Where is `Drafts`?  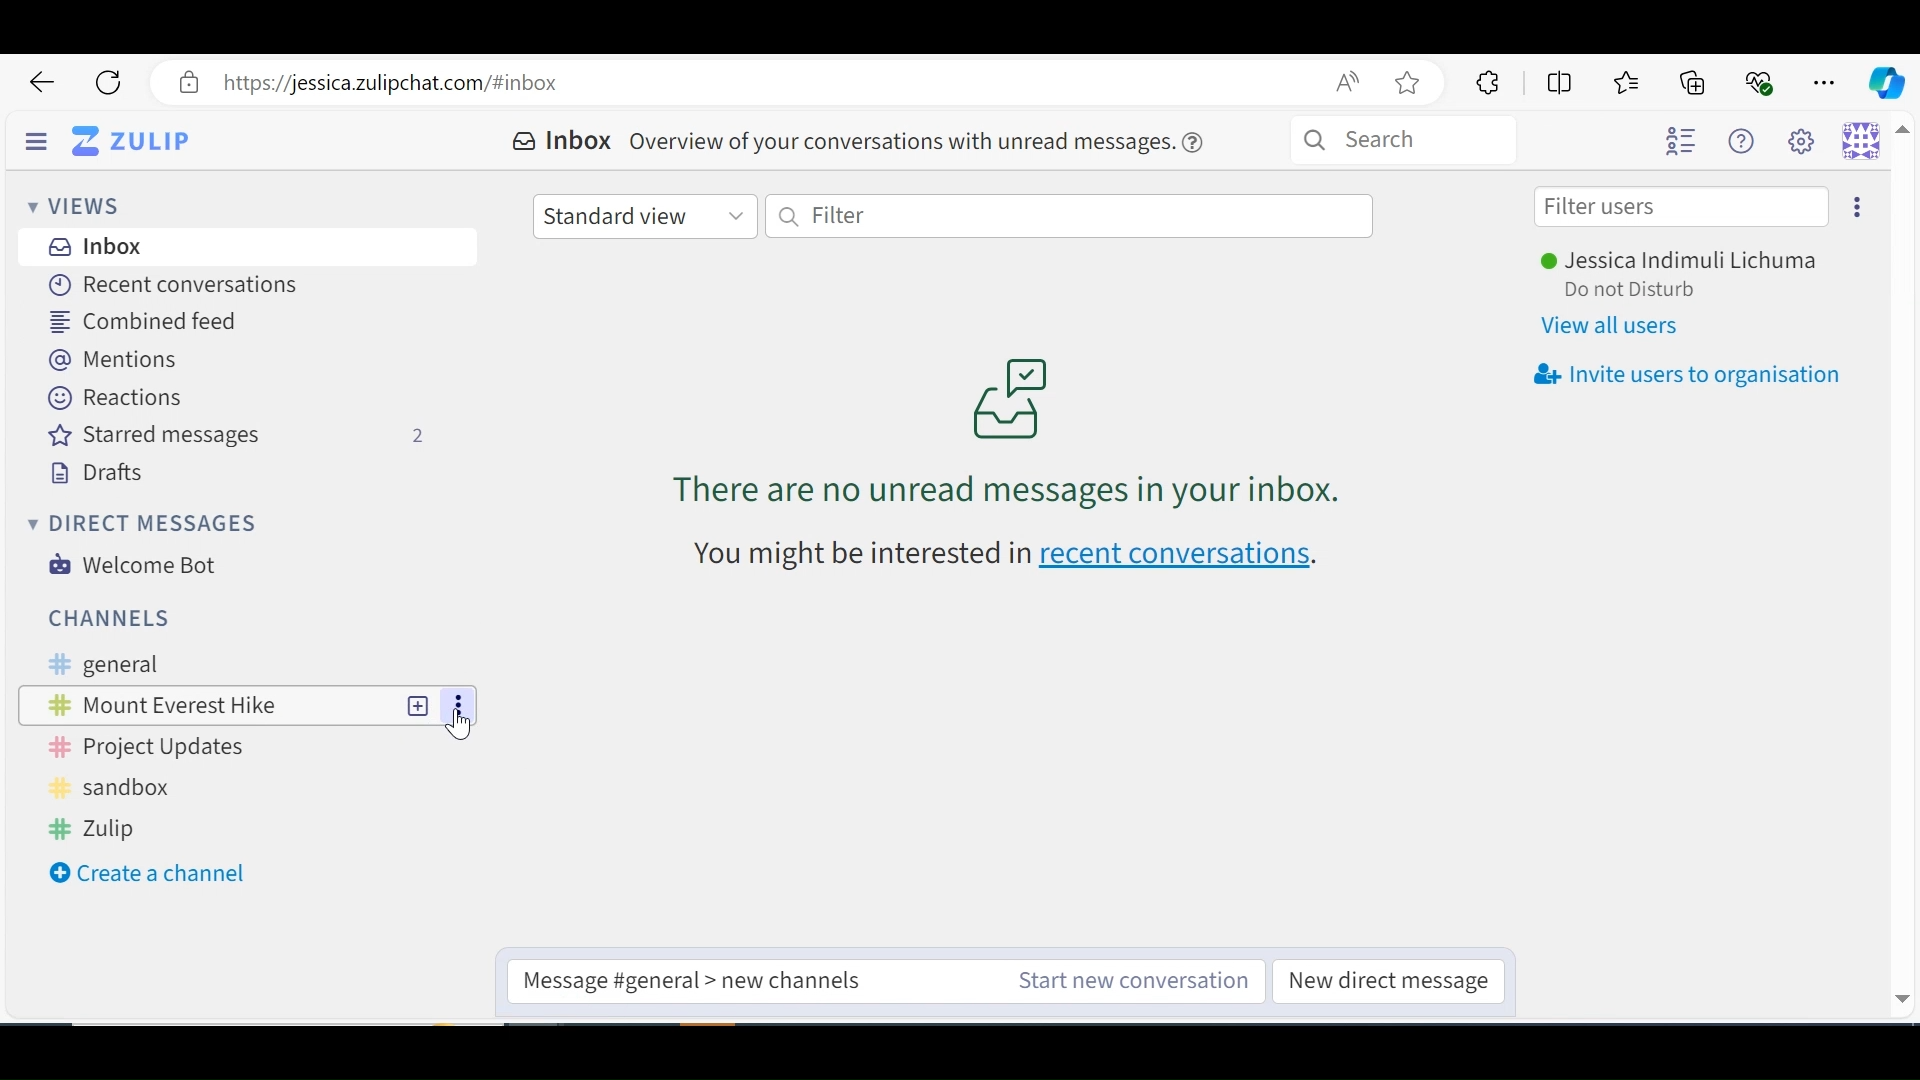 Drafts is located at coordinates (97, 473).